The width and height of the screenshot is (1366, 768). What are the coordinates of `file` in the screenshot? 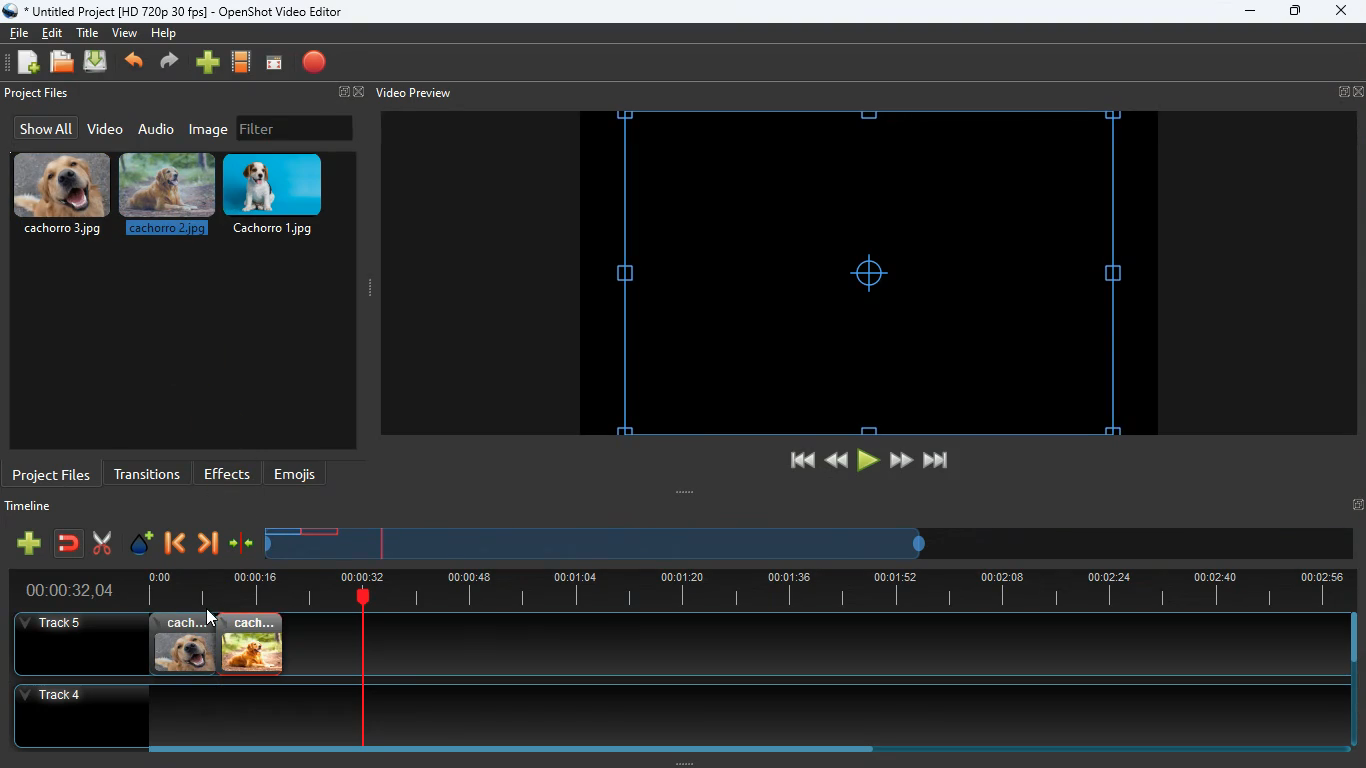 It's located at (19, 31).